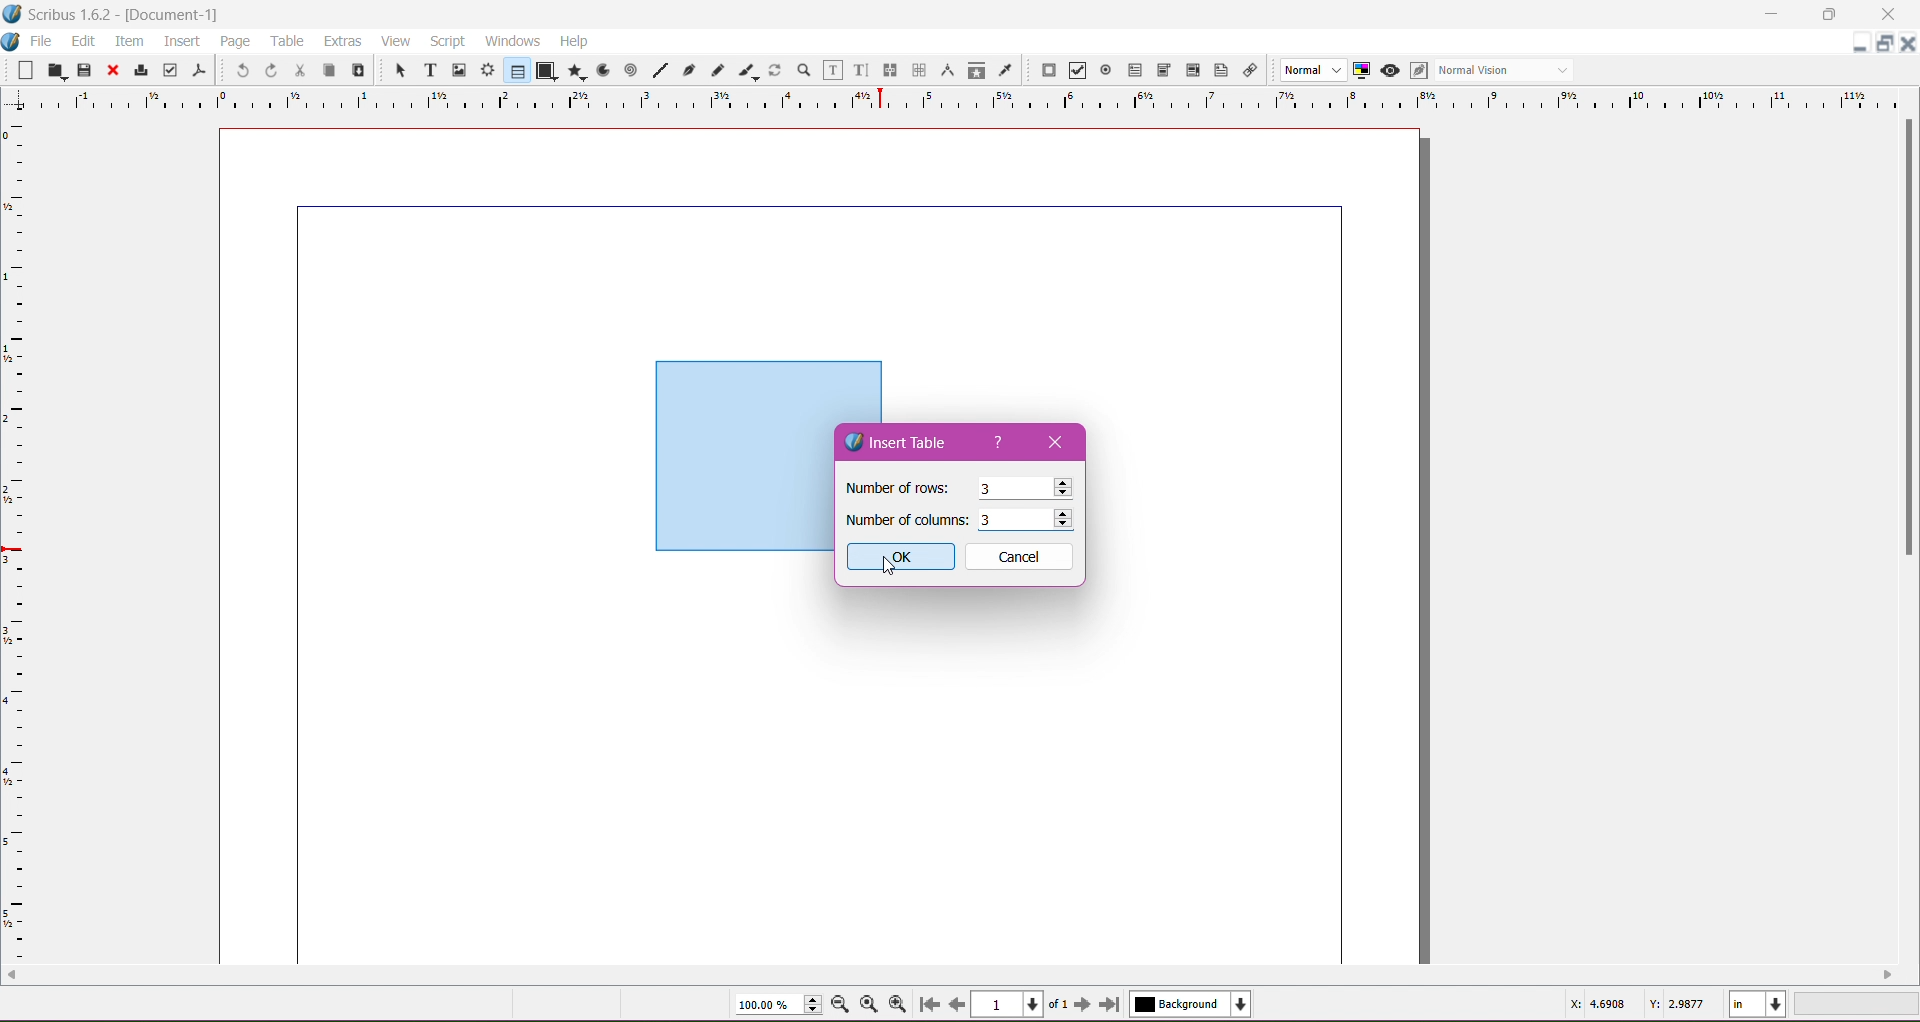  What do you see at coordinates (1195, 1004) in the screenshot?
I see `Background` at bounding box center [1195, 1004].